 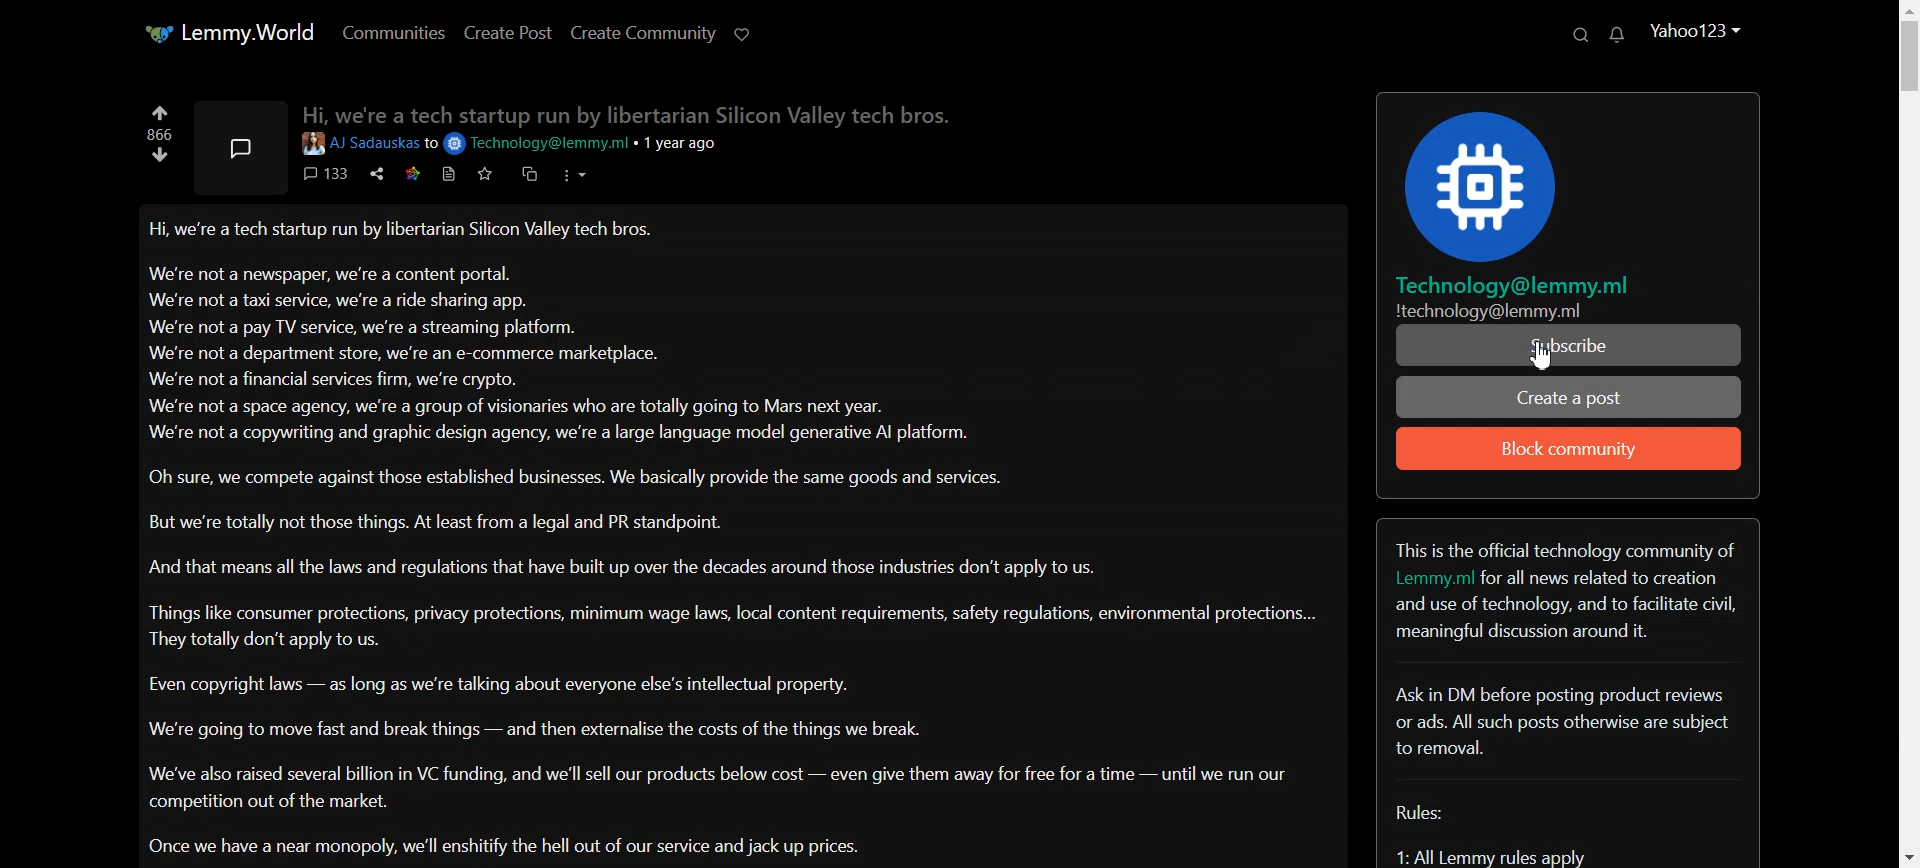 I want to click on !technology@lemmy.ml, so click(x=1488, y=310).